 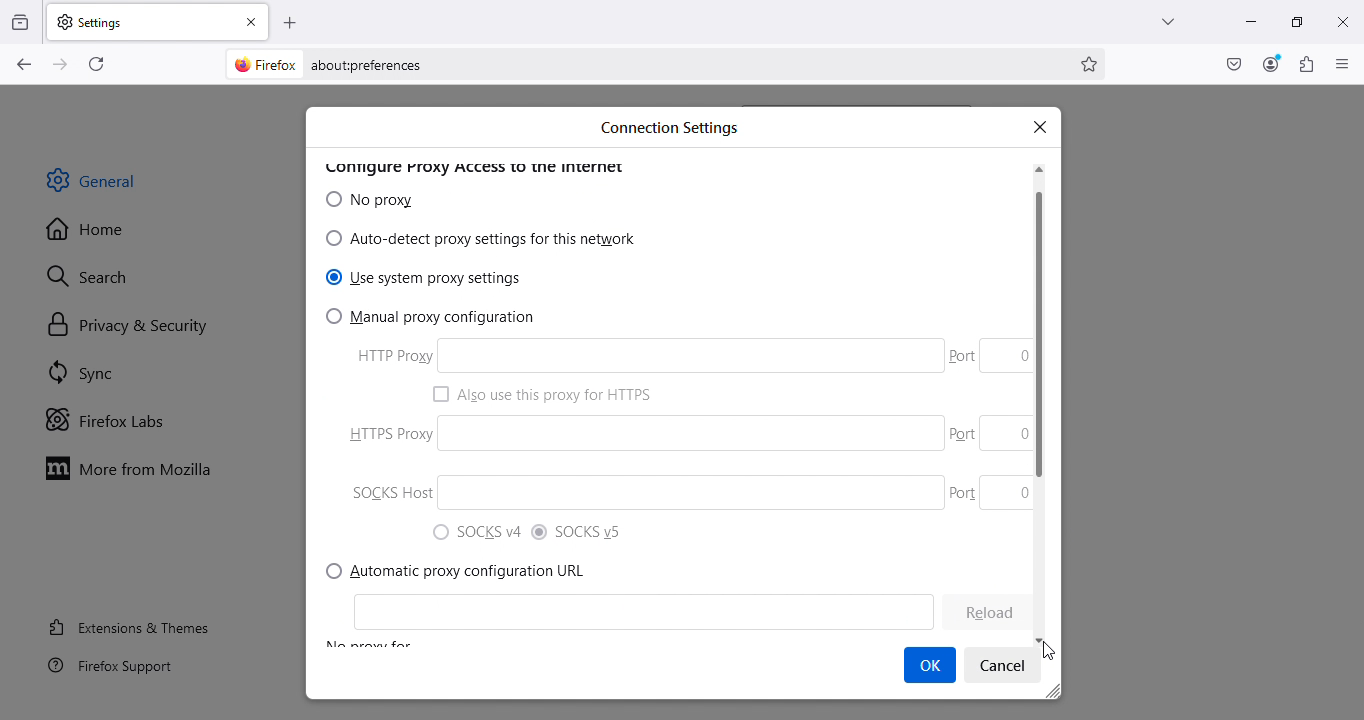 I want to click on cursor, so click(x=1047, y=649).